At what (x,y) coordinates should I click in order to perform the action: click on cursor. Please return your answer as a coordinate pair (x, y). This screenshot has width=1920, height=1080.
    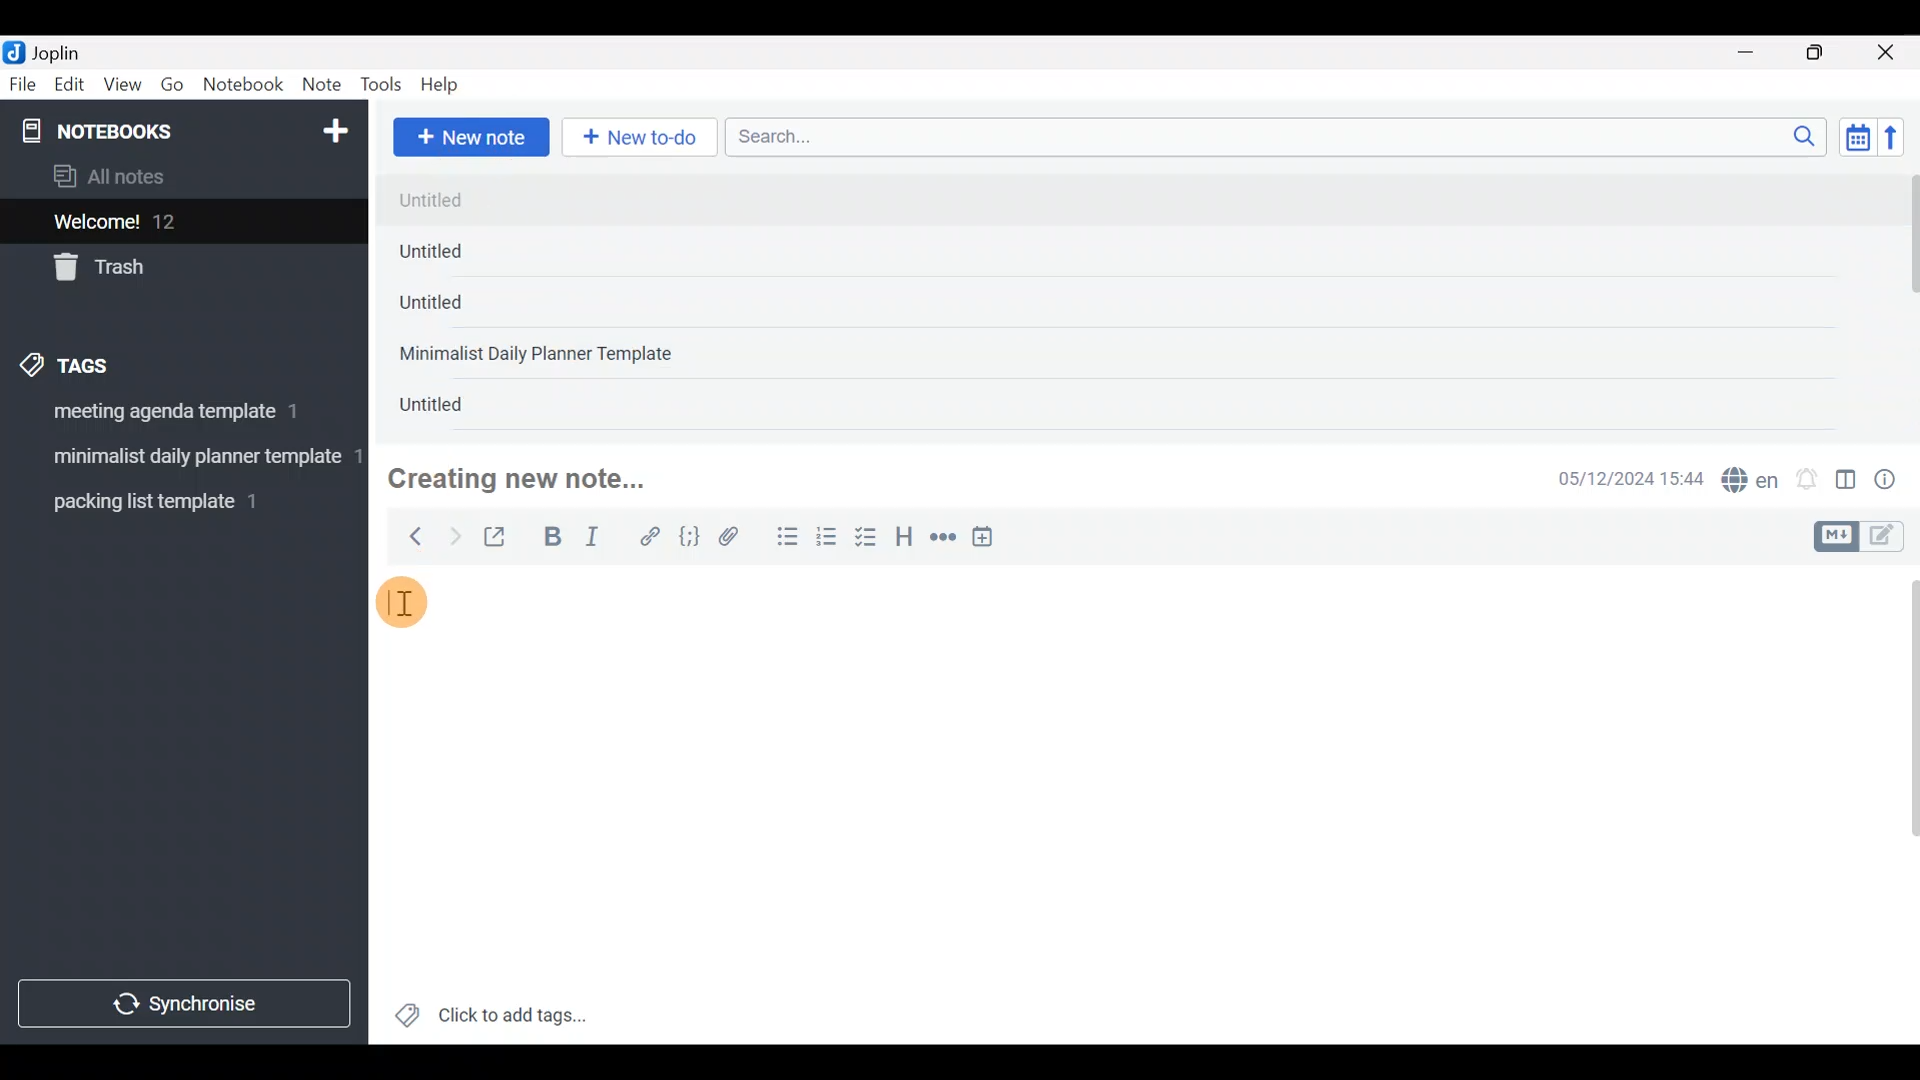
    Looking at the image, I should click on (400, 599).